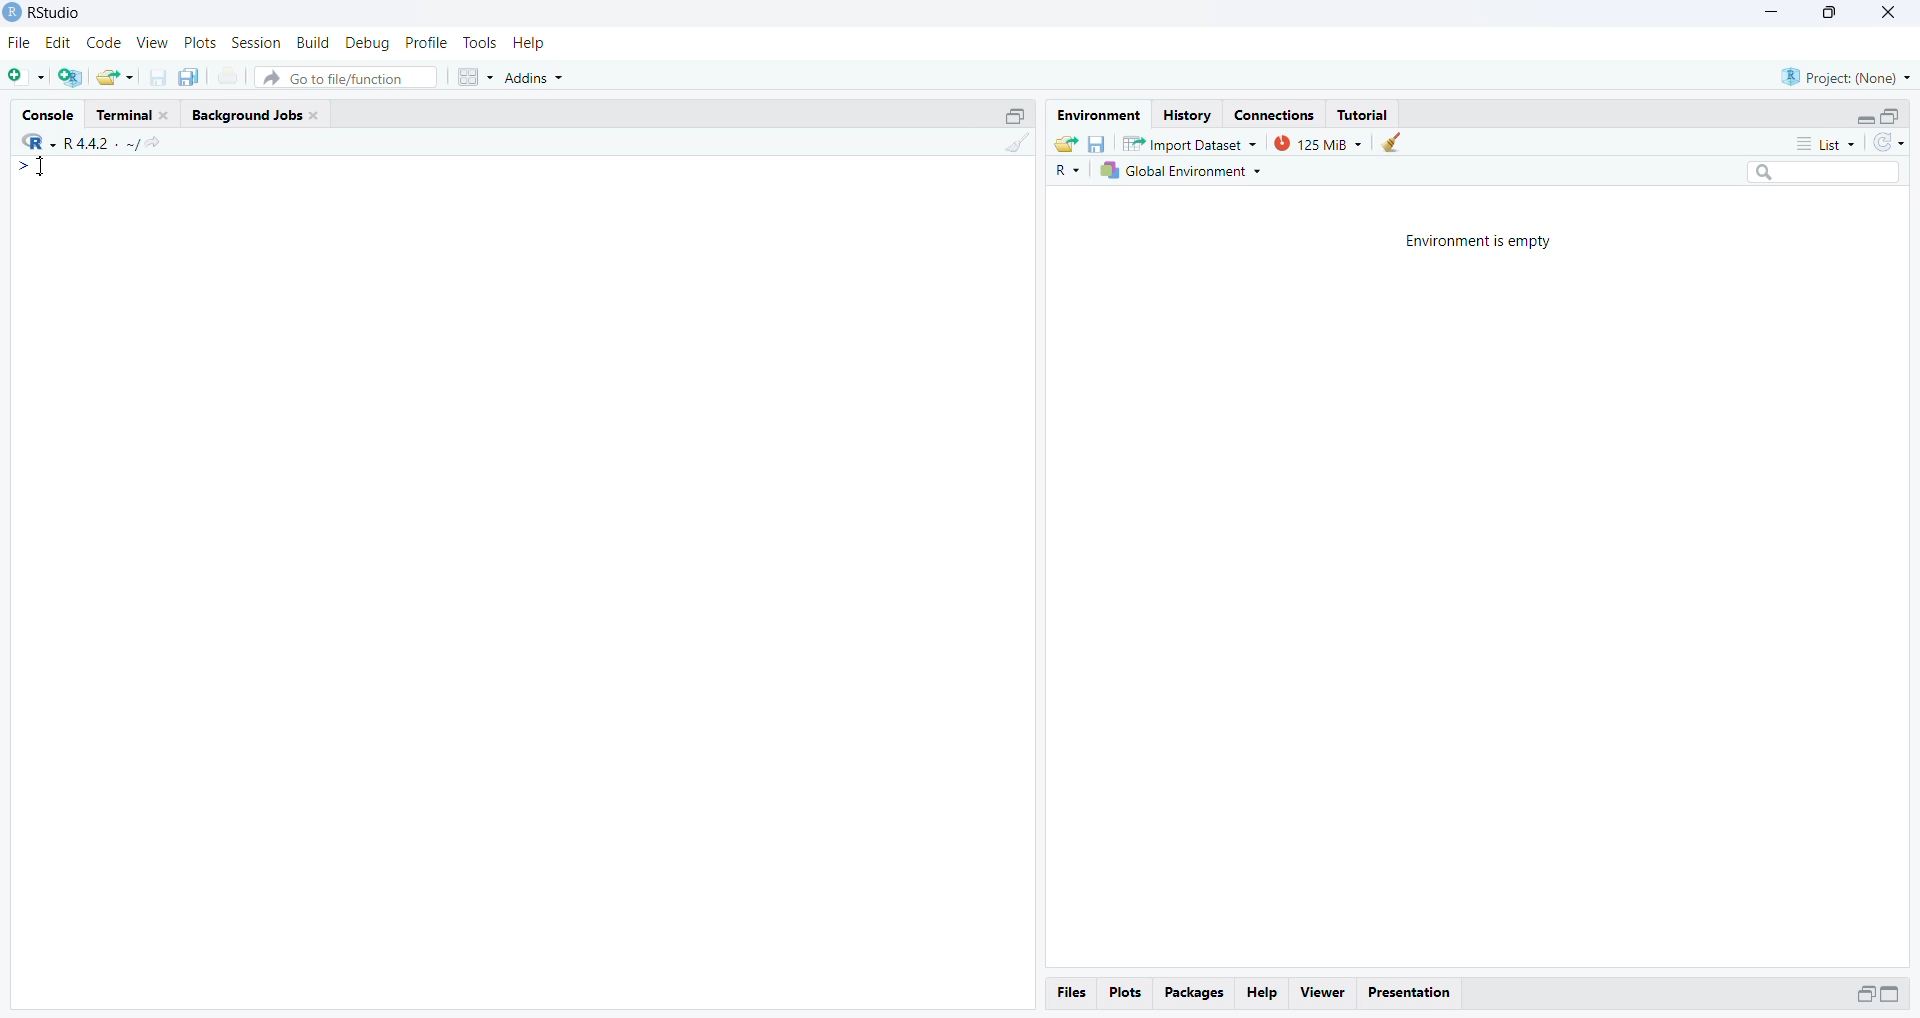 This screenshot has width=1920, height=1018. What do you see at coordinates (73, 77) in the screenshot?
I see `create a project` at bounding box center [73, 77].